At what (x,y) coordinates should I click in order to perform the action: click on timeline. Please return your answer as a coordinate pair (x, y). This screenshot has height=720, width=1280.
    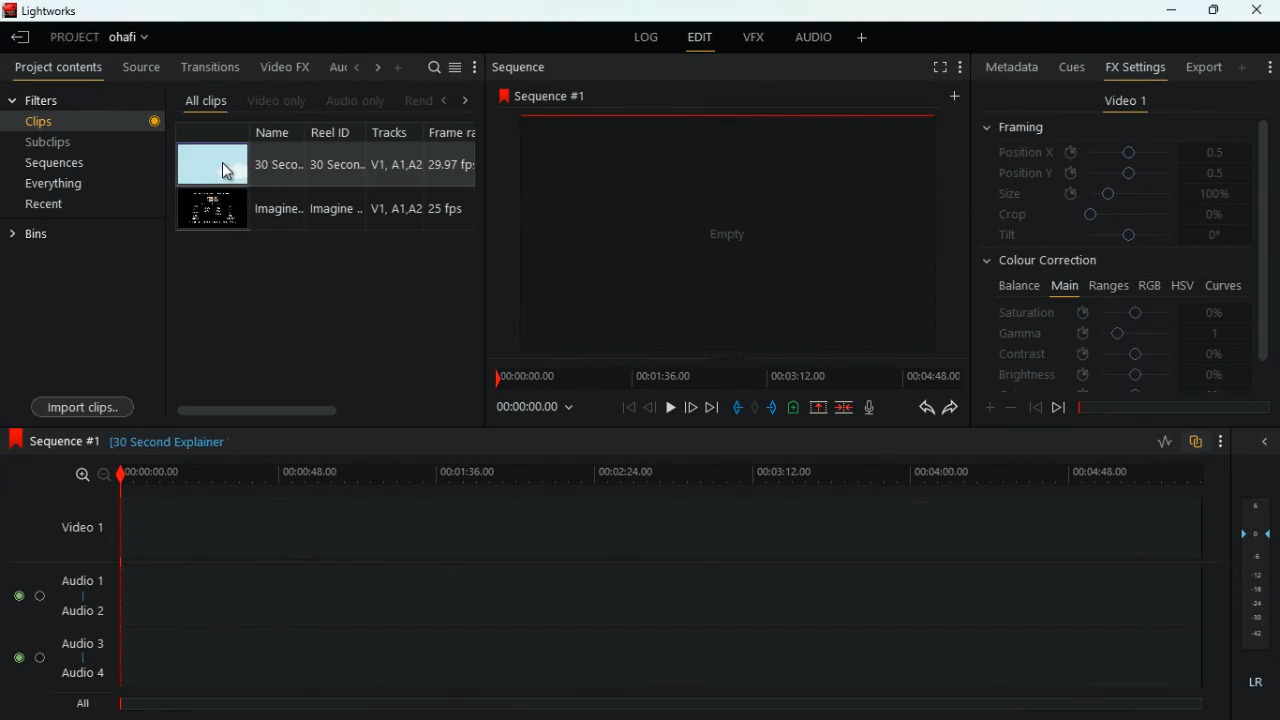
    Looking at the image, I should click on (724, 376).